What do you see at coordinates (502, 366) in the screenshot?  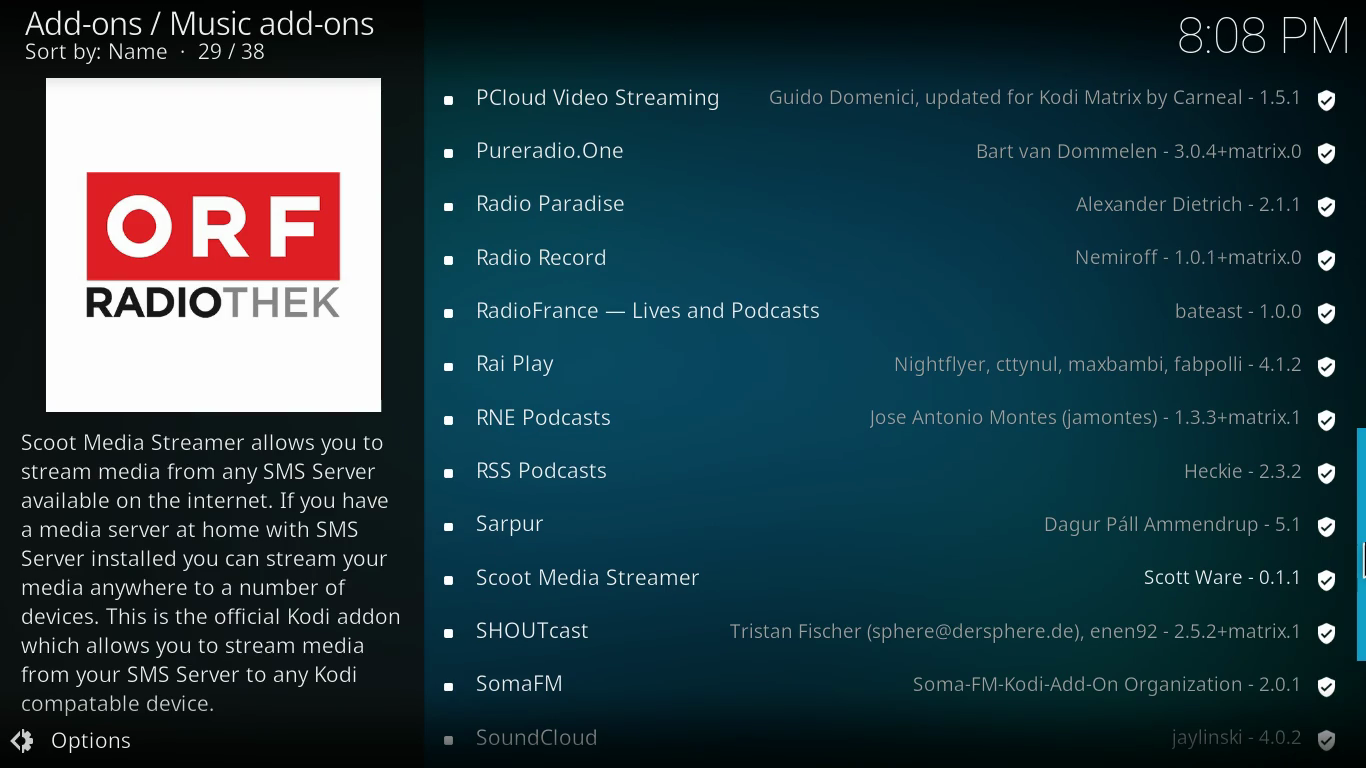 I see `add-on` at bounding box center [502, 366].